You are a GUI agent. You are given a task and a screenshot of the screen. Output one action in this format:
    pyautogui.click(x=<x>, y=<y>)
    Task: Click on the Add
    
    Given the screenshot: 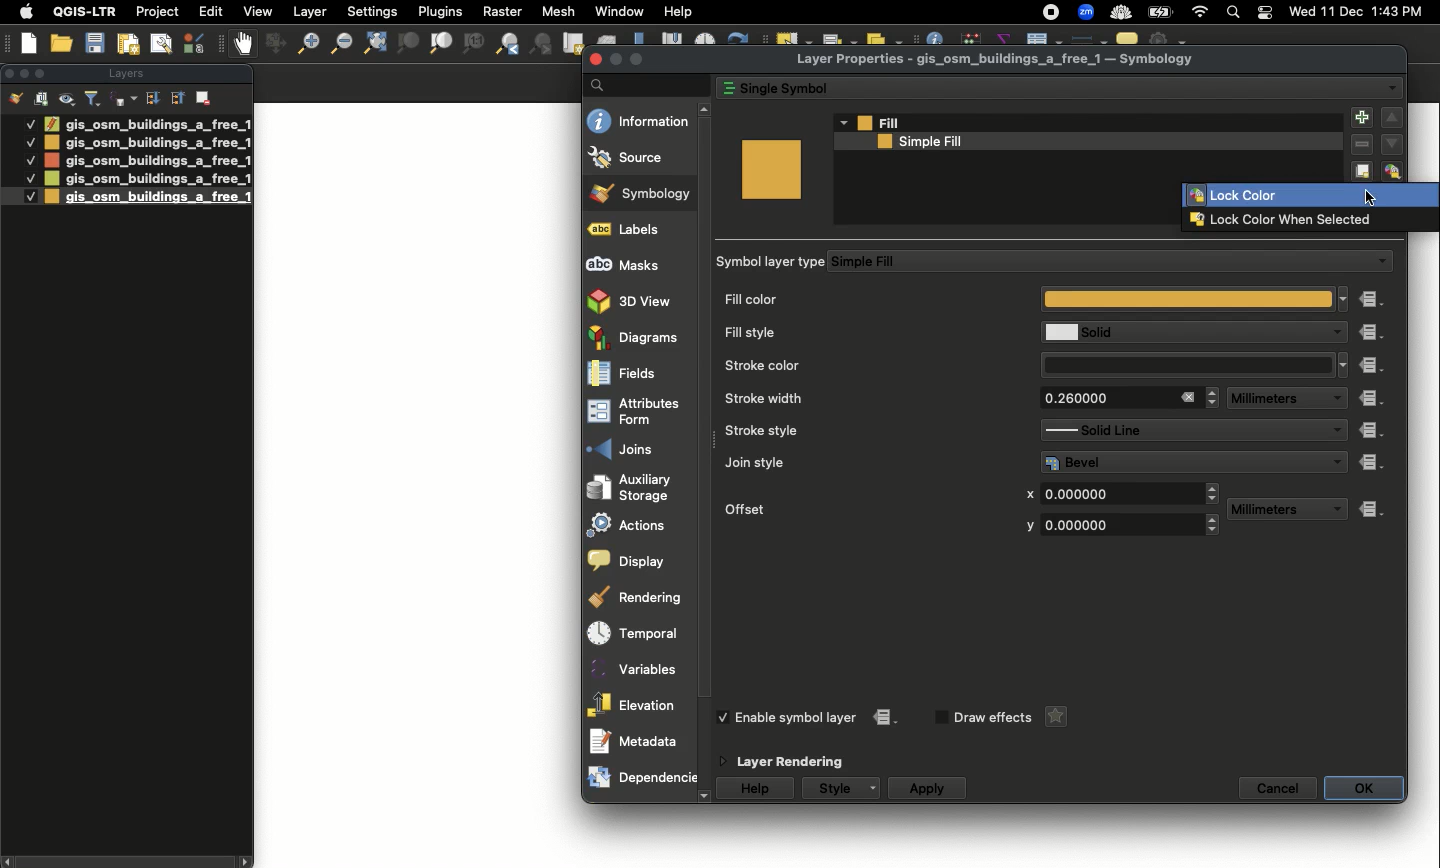 What is the action you would take?
    pyautogui.click(x=1360, y=119)
    